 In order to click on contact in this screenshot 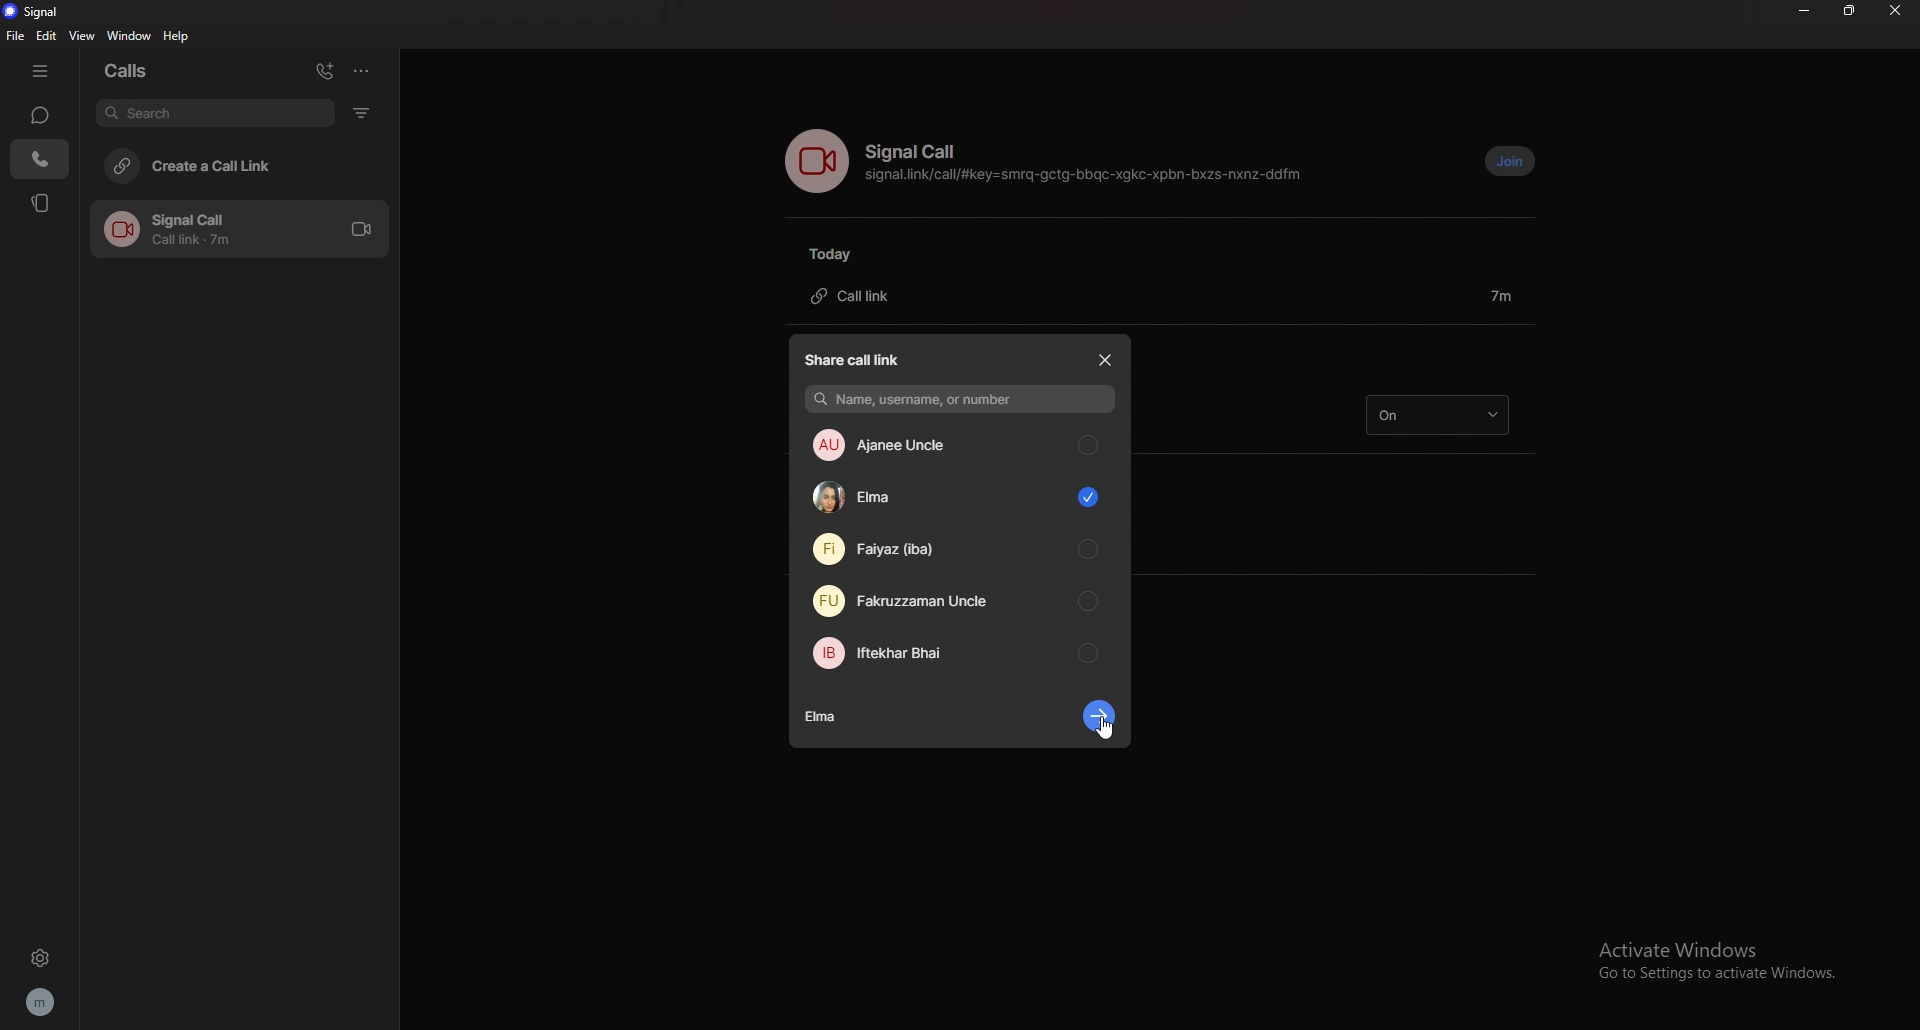, I will do `click(956, 600)`.